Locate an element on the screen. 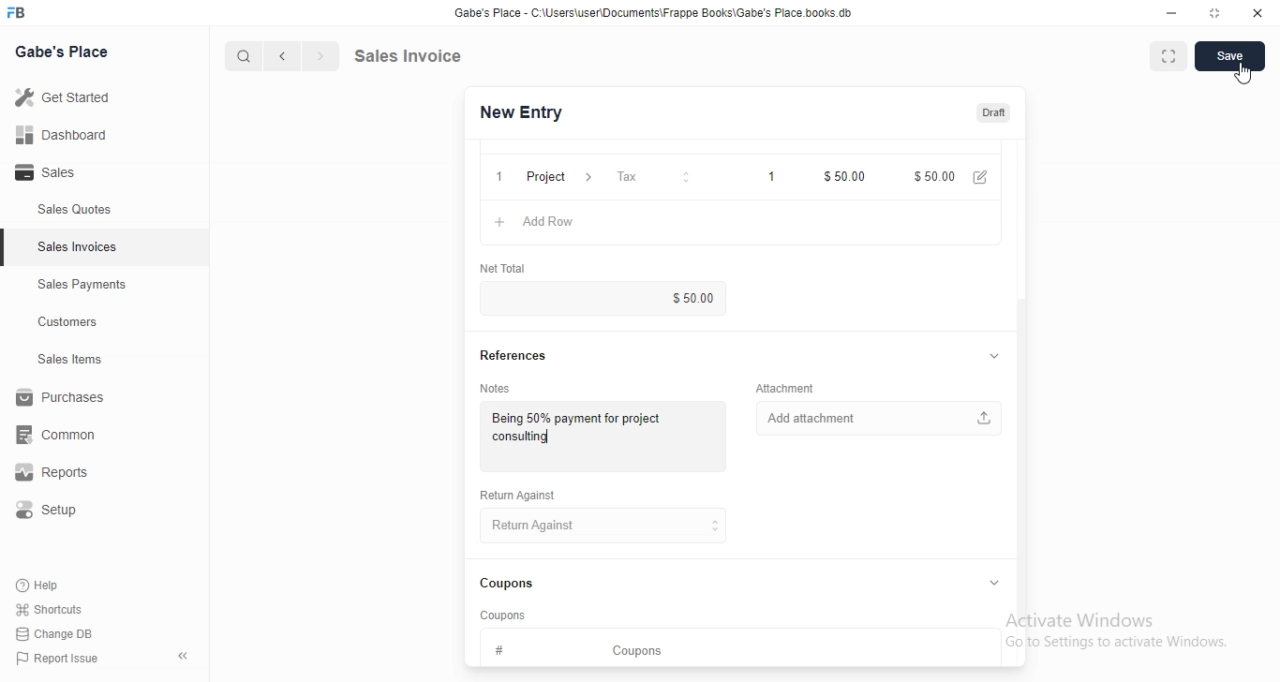 The height and width of the screenshot is (682, 1280). cursor is located at coordinates (1242, 74).